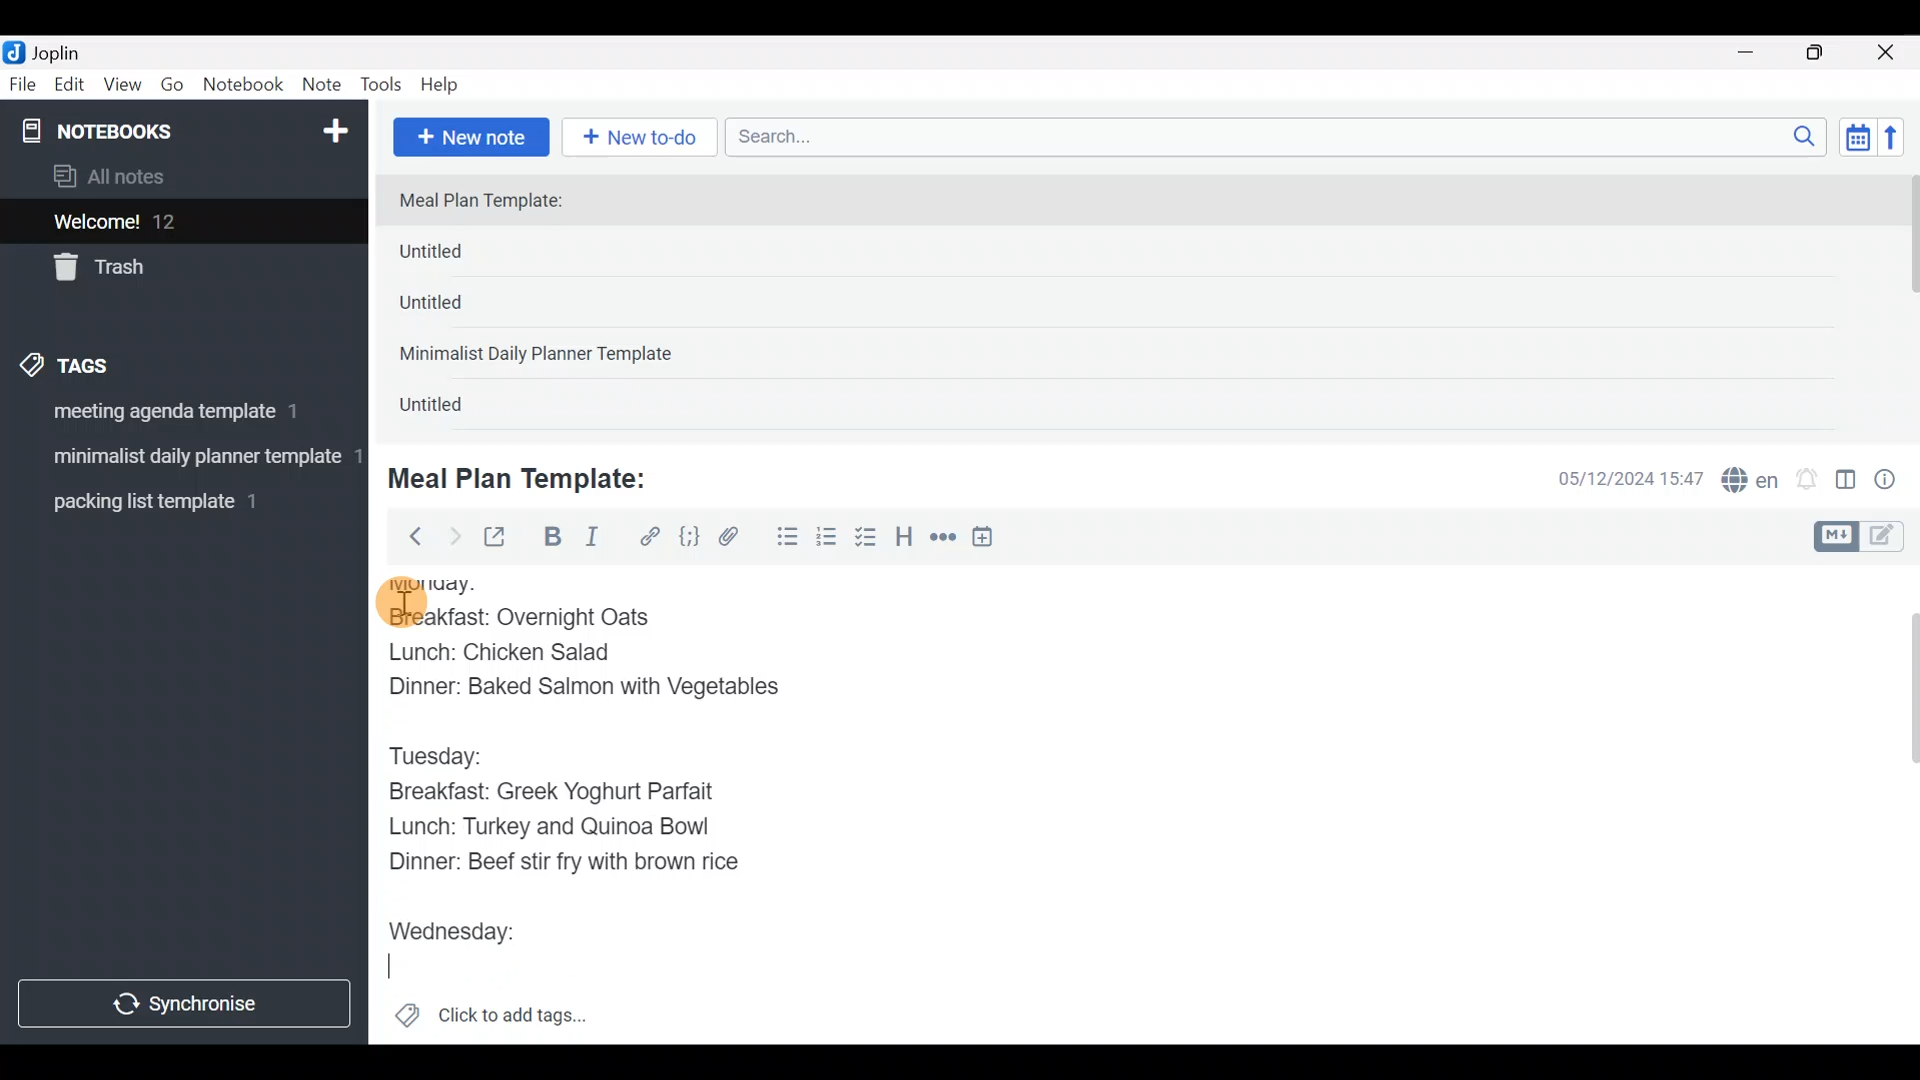 This screenshot has width=1920, height=1080. Describe the element at coordinates (178, 417) in the screenshot. I see `Tag 1` at that location.